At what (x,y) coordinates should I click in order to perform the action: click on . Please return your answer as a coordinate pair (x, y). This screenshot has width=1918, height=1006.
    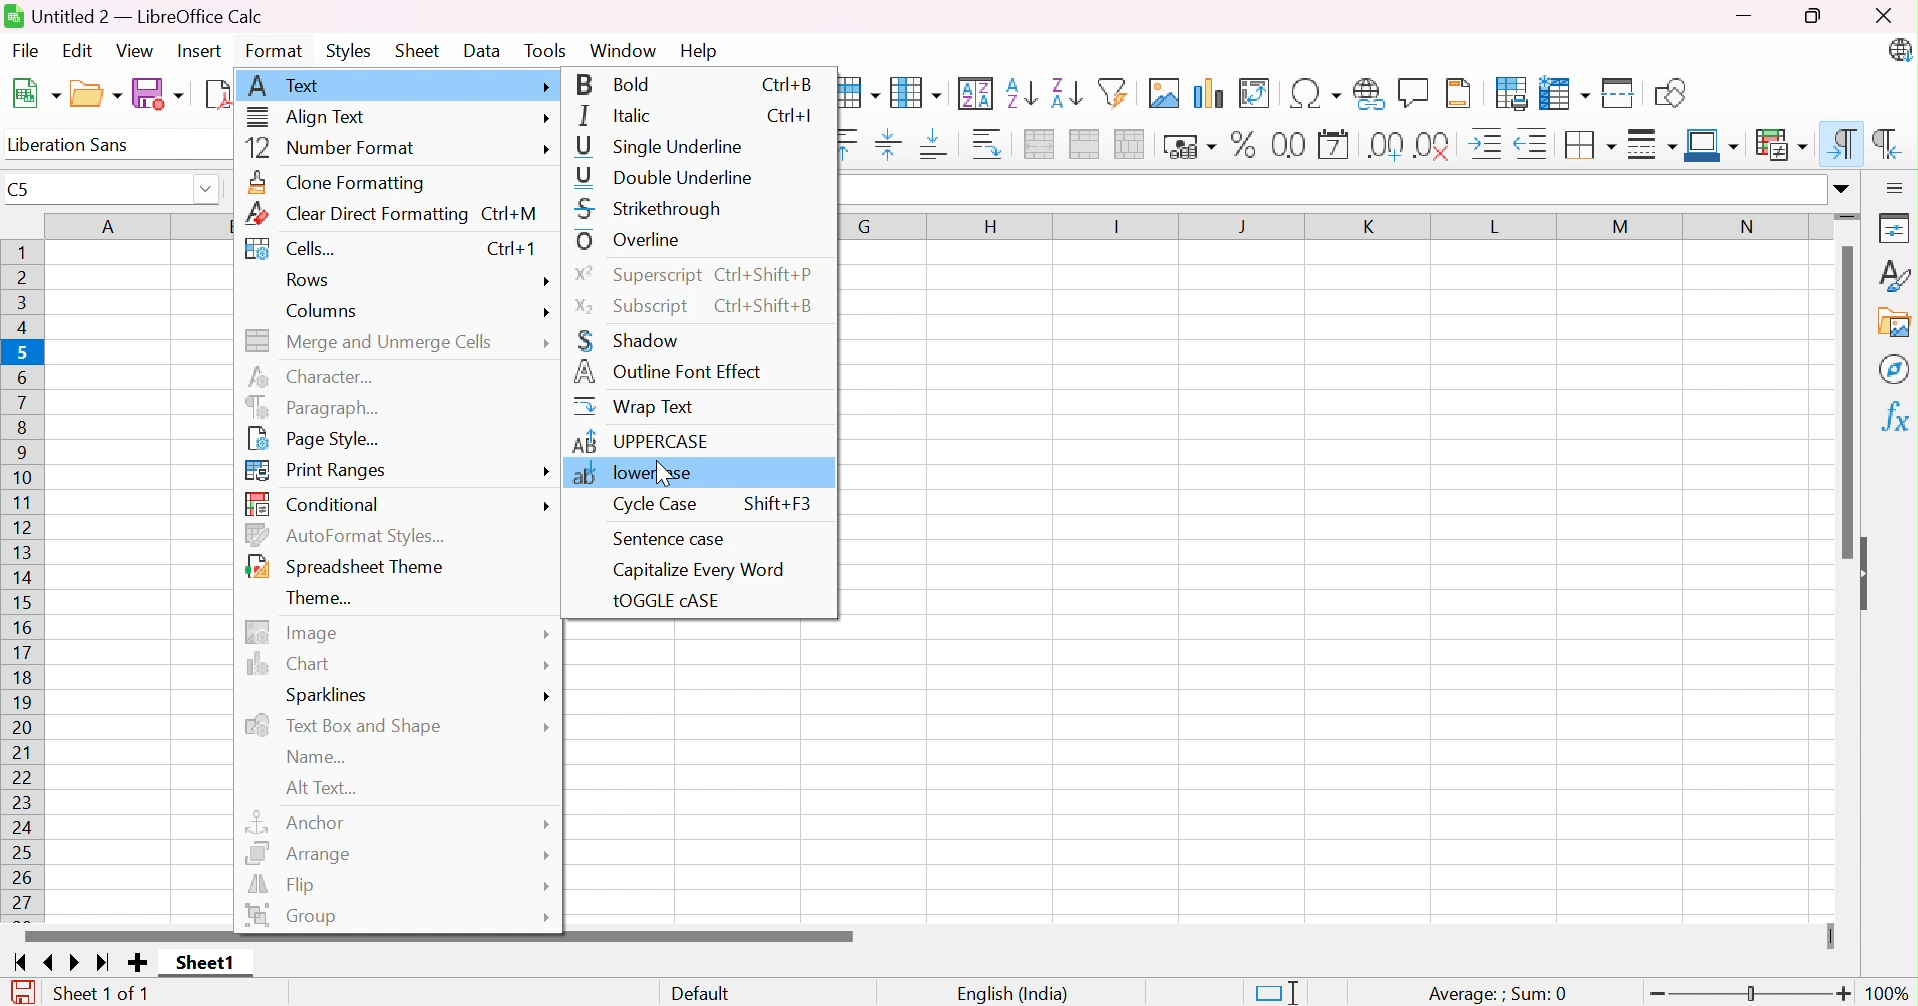
    Looking at the image, I should click on (139, 49).